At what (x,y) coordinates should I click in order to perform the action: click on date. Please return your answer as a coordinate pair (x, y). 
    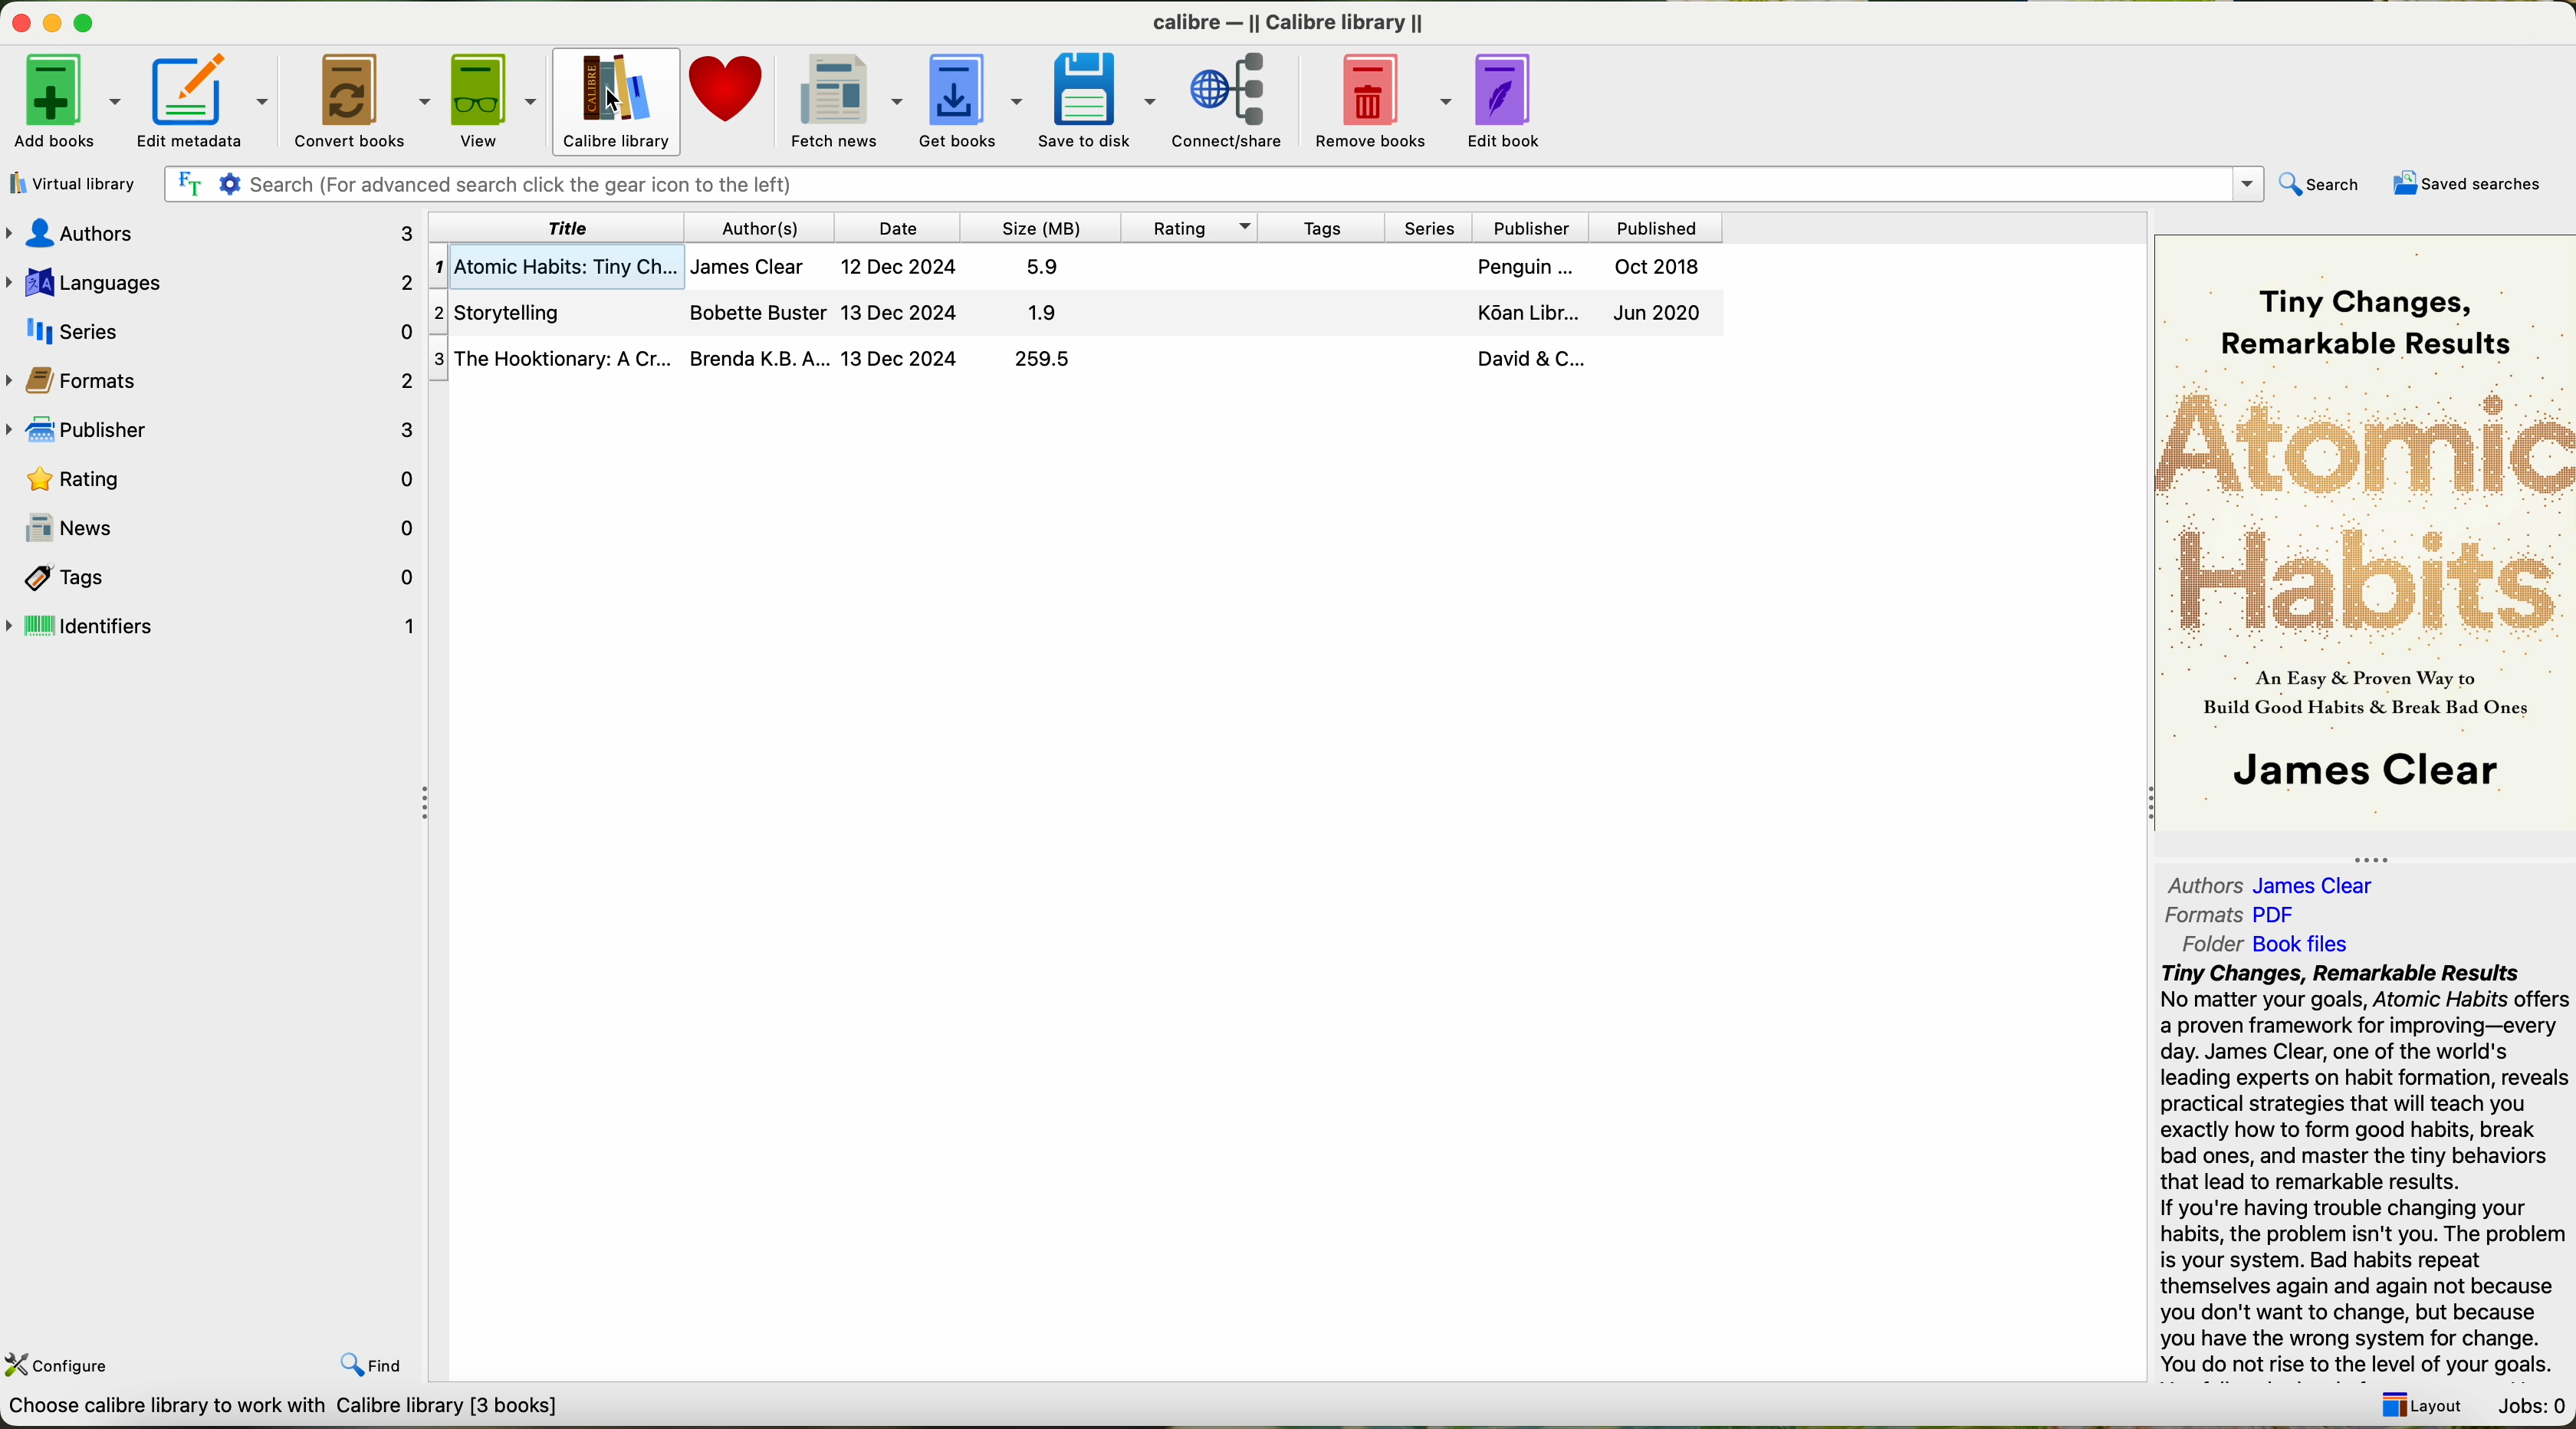
    Looking at the image, I should click on (898, 227).